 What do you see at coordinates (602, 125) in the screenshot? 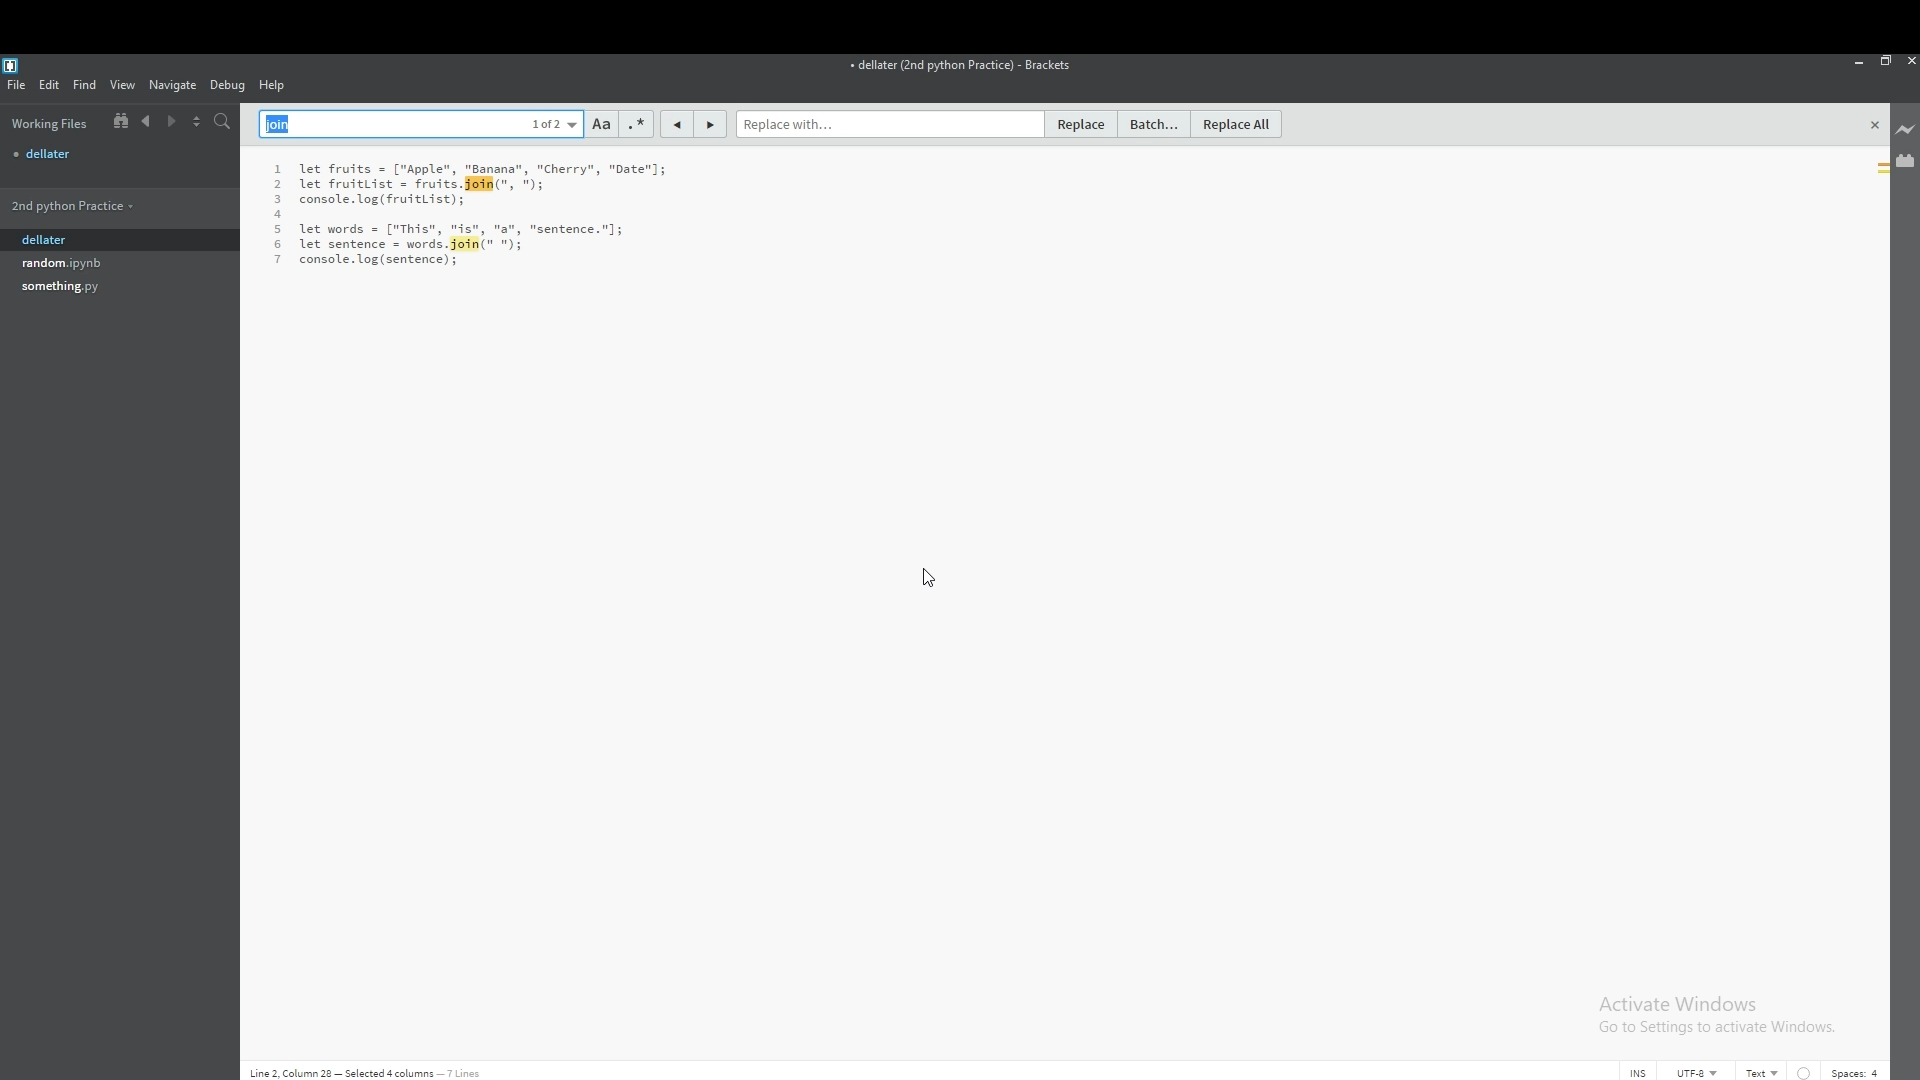
I see `match case` at bounding box center [602, 125].